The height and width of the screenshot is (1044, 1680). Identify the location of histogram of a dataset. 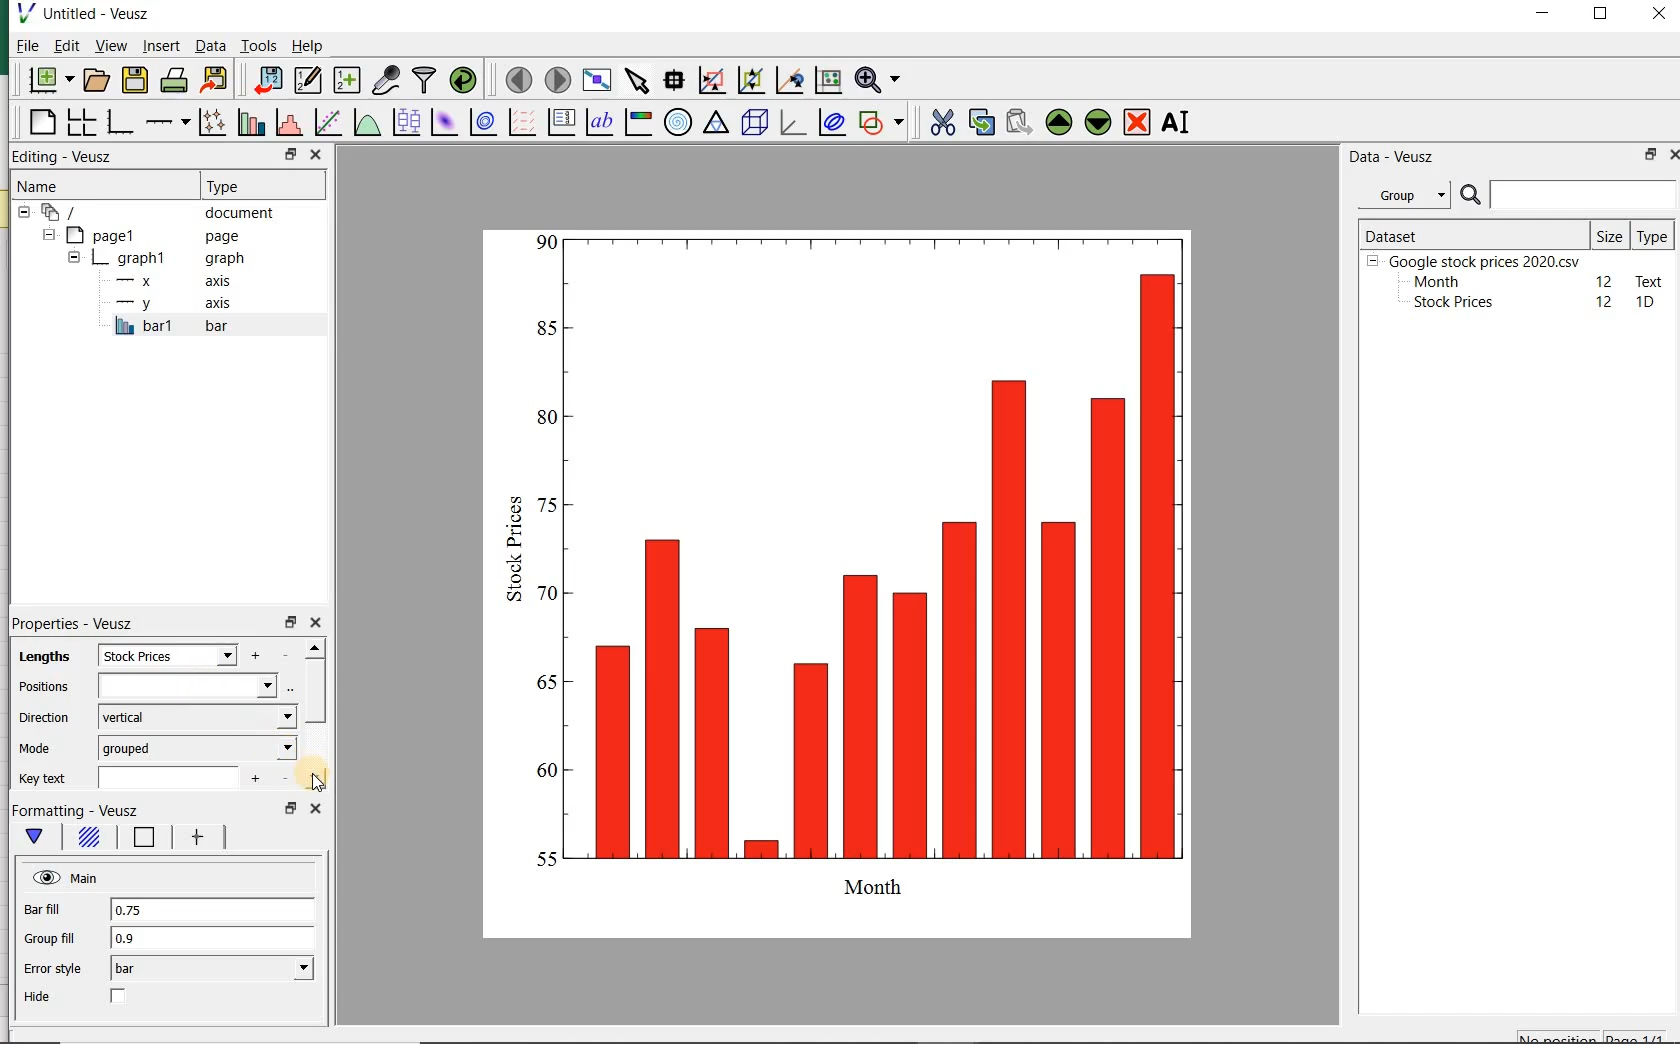
(287, 125).